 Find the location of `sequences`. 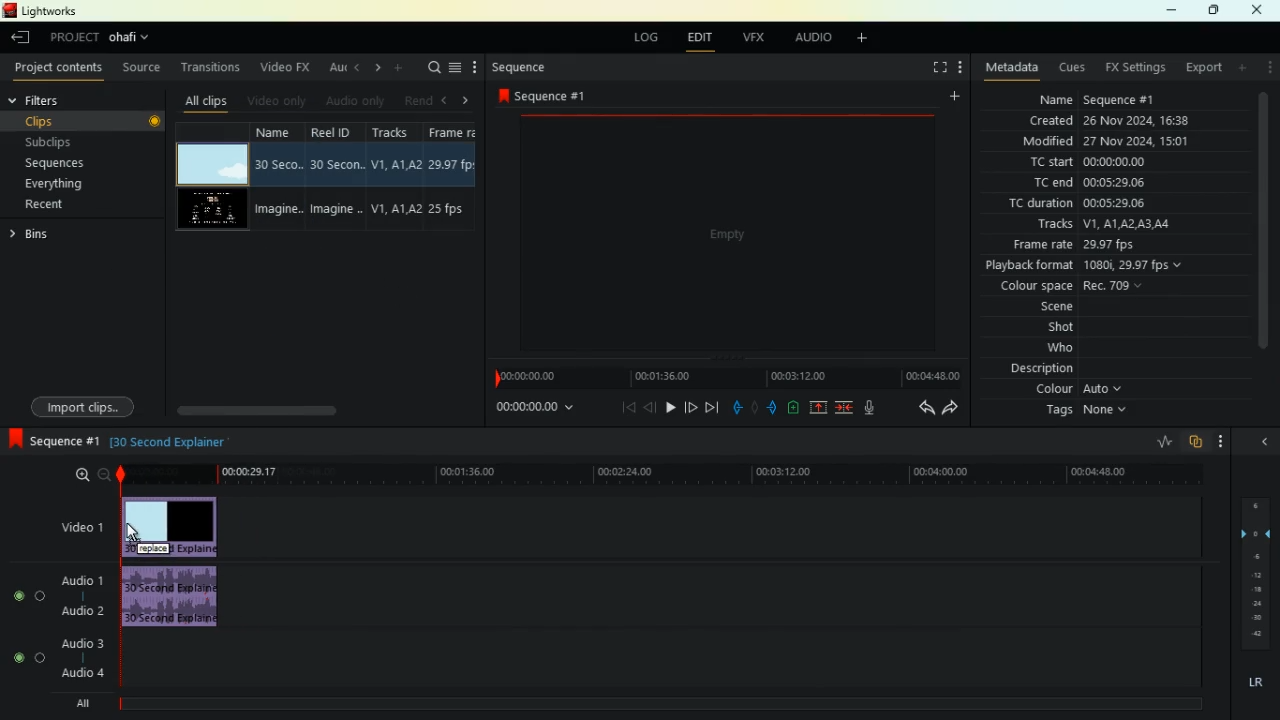

sequences is located at coordinates (63, 165).